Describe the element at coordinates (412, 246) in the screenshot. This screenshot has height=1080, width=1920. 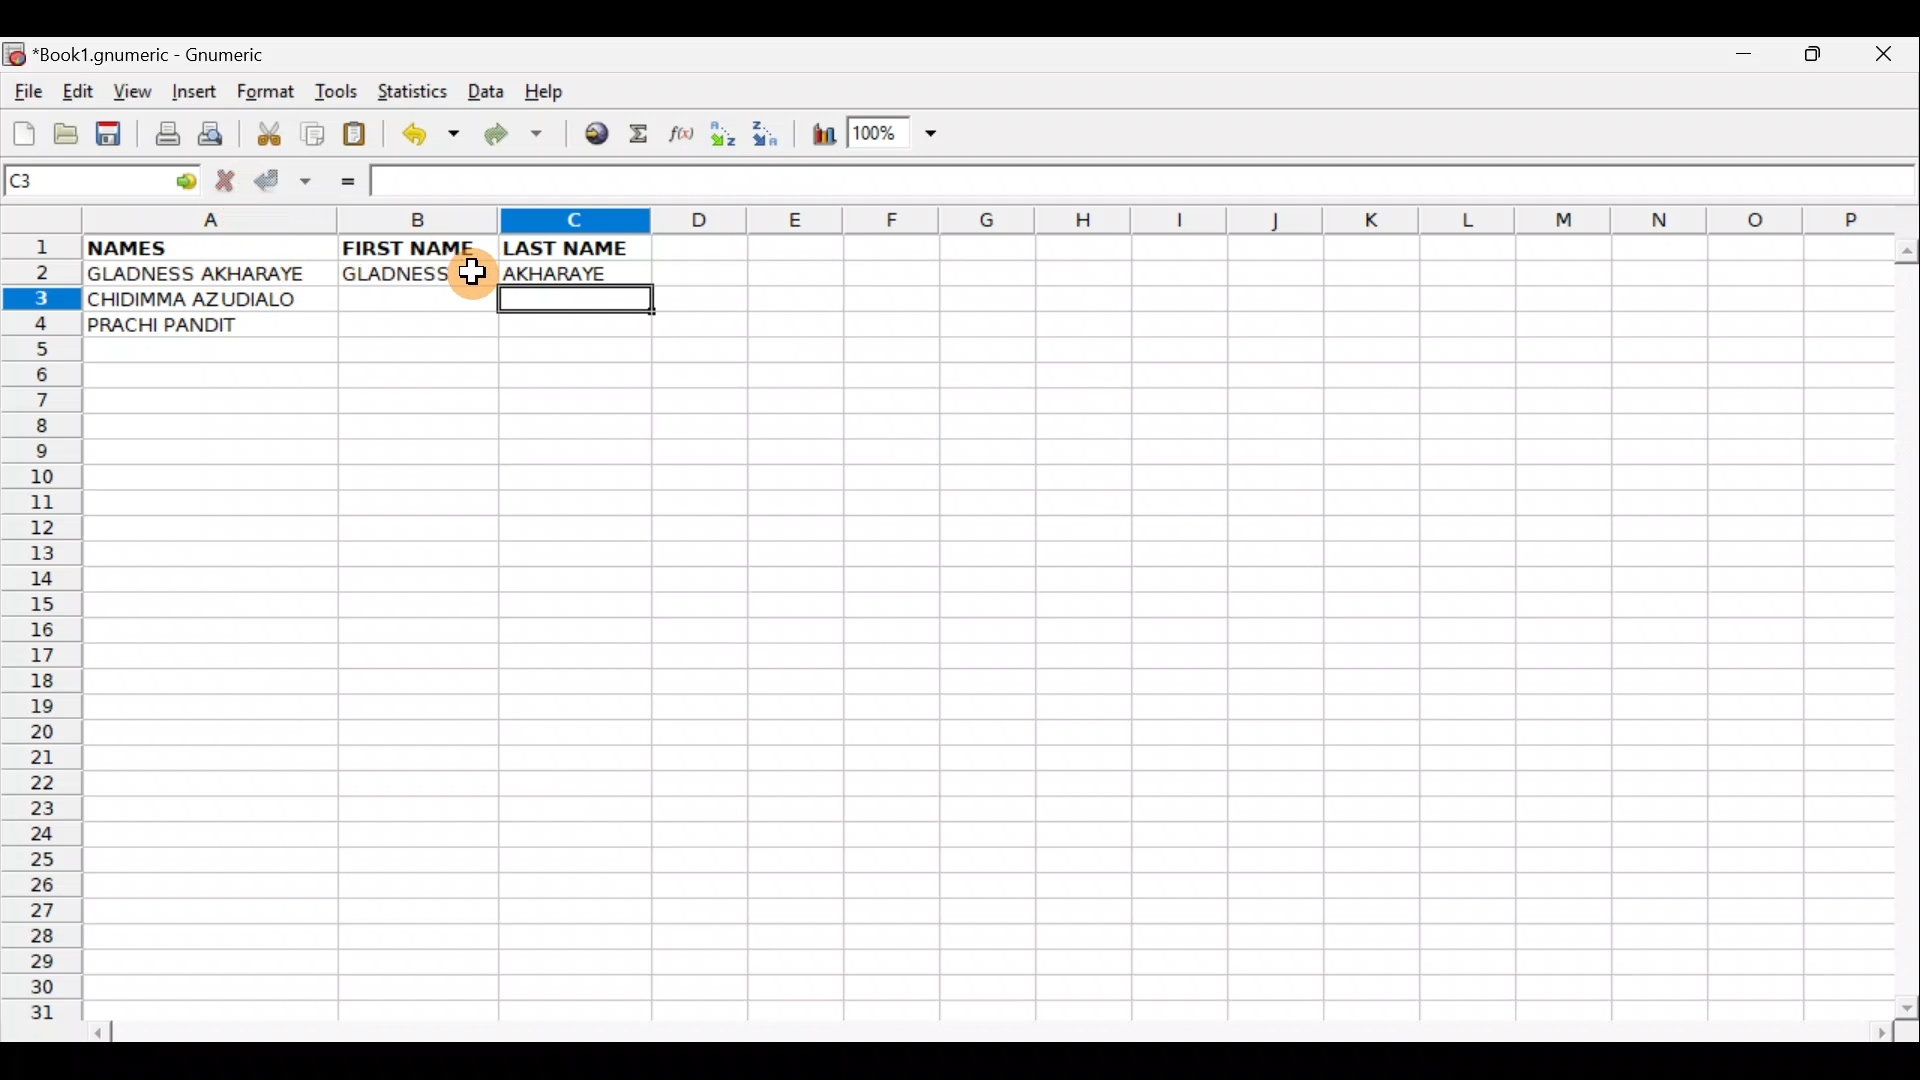
I see `FIRST NAME` at that location.